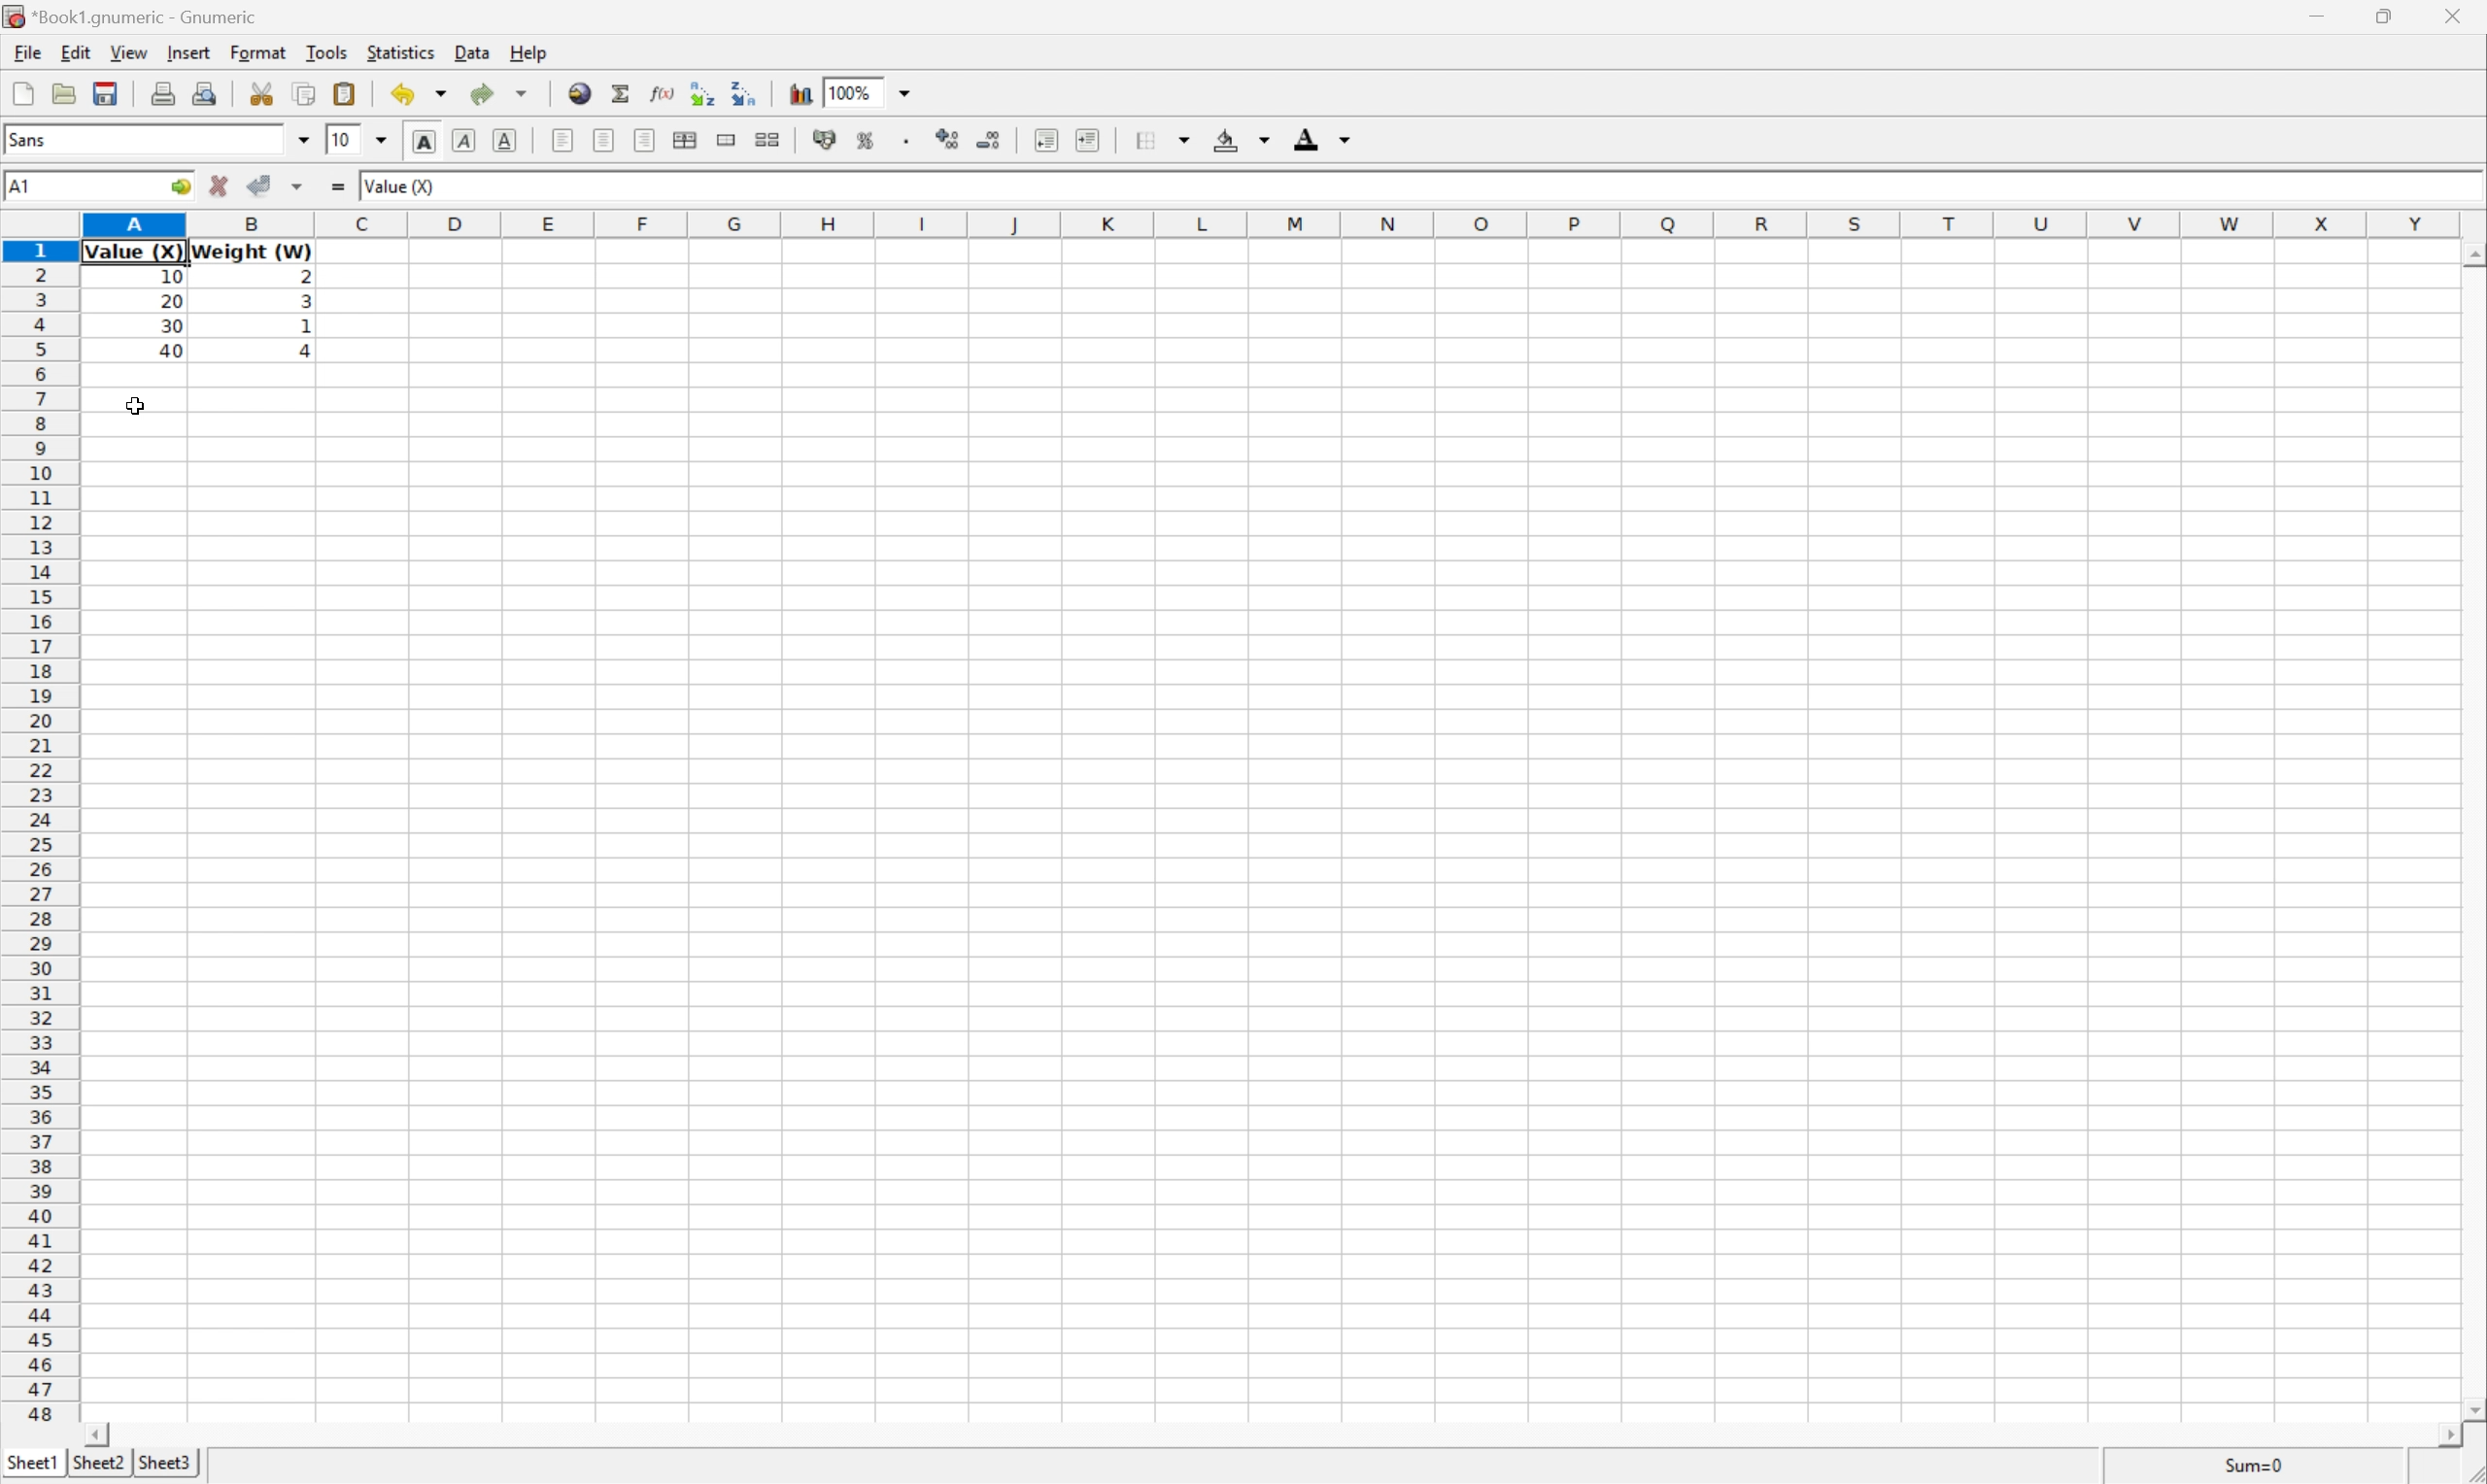 Image resolution: width=2487 pixels, height=1484 pixels. What do you see at coordinates (303, 305) in the screenshot?
I see `3` at bounding box center [303, 305].